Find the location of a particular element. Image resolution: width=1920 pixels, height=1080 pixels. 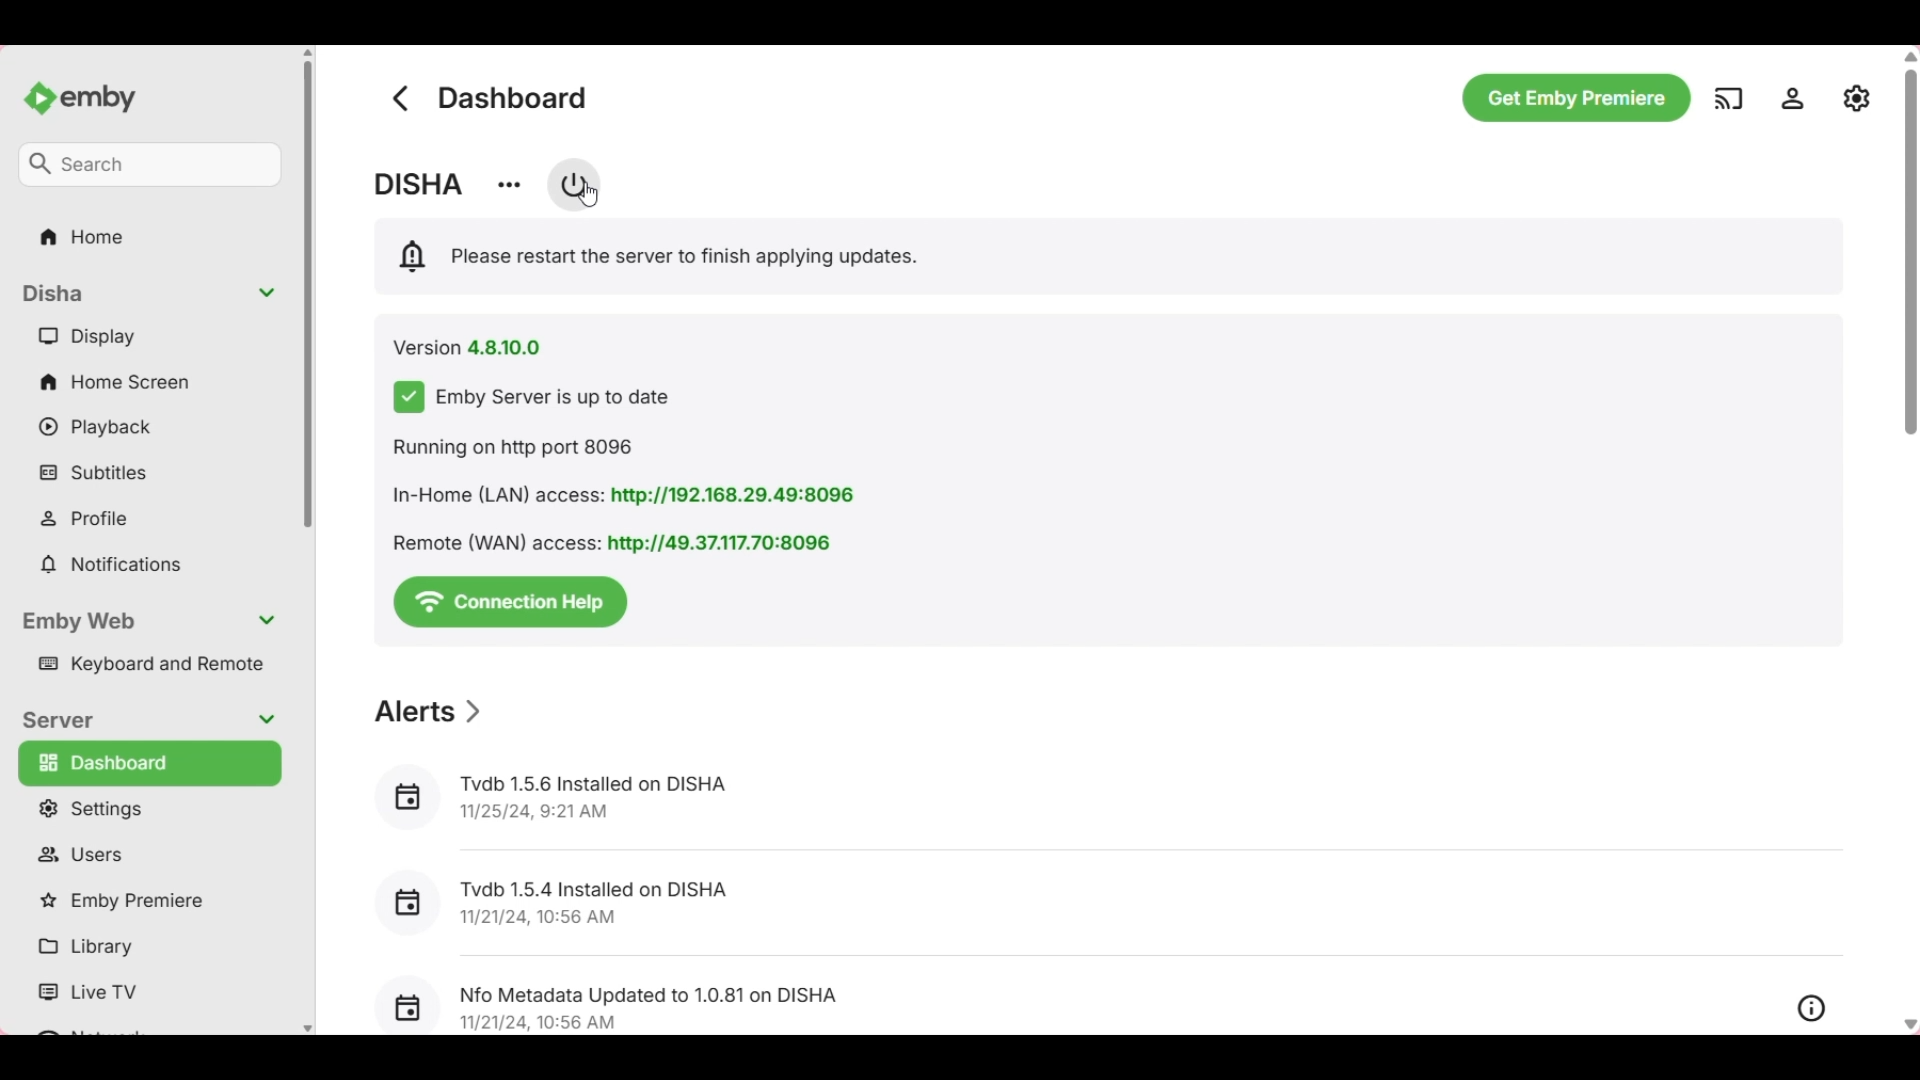

Search box is located at coordinates (149, 165).